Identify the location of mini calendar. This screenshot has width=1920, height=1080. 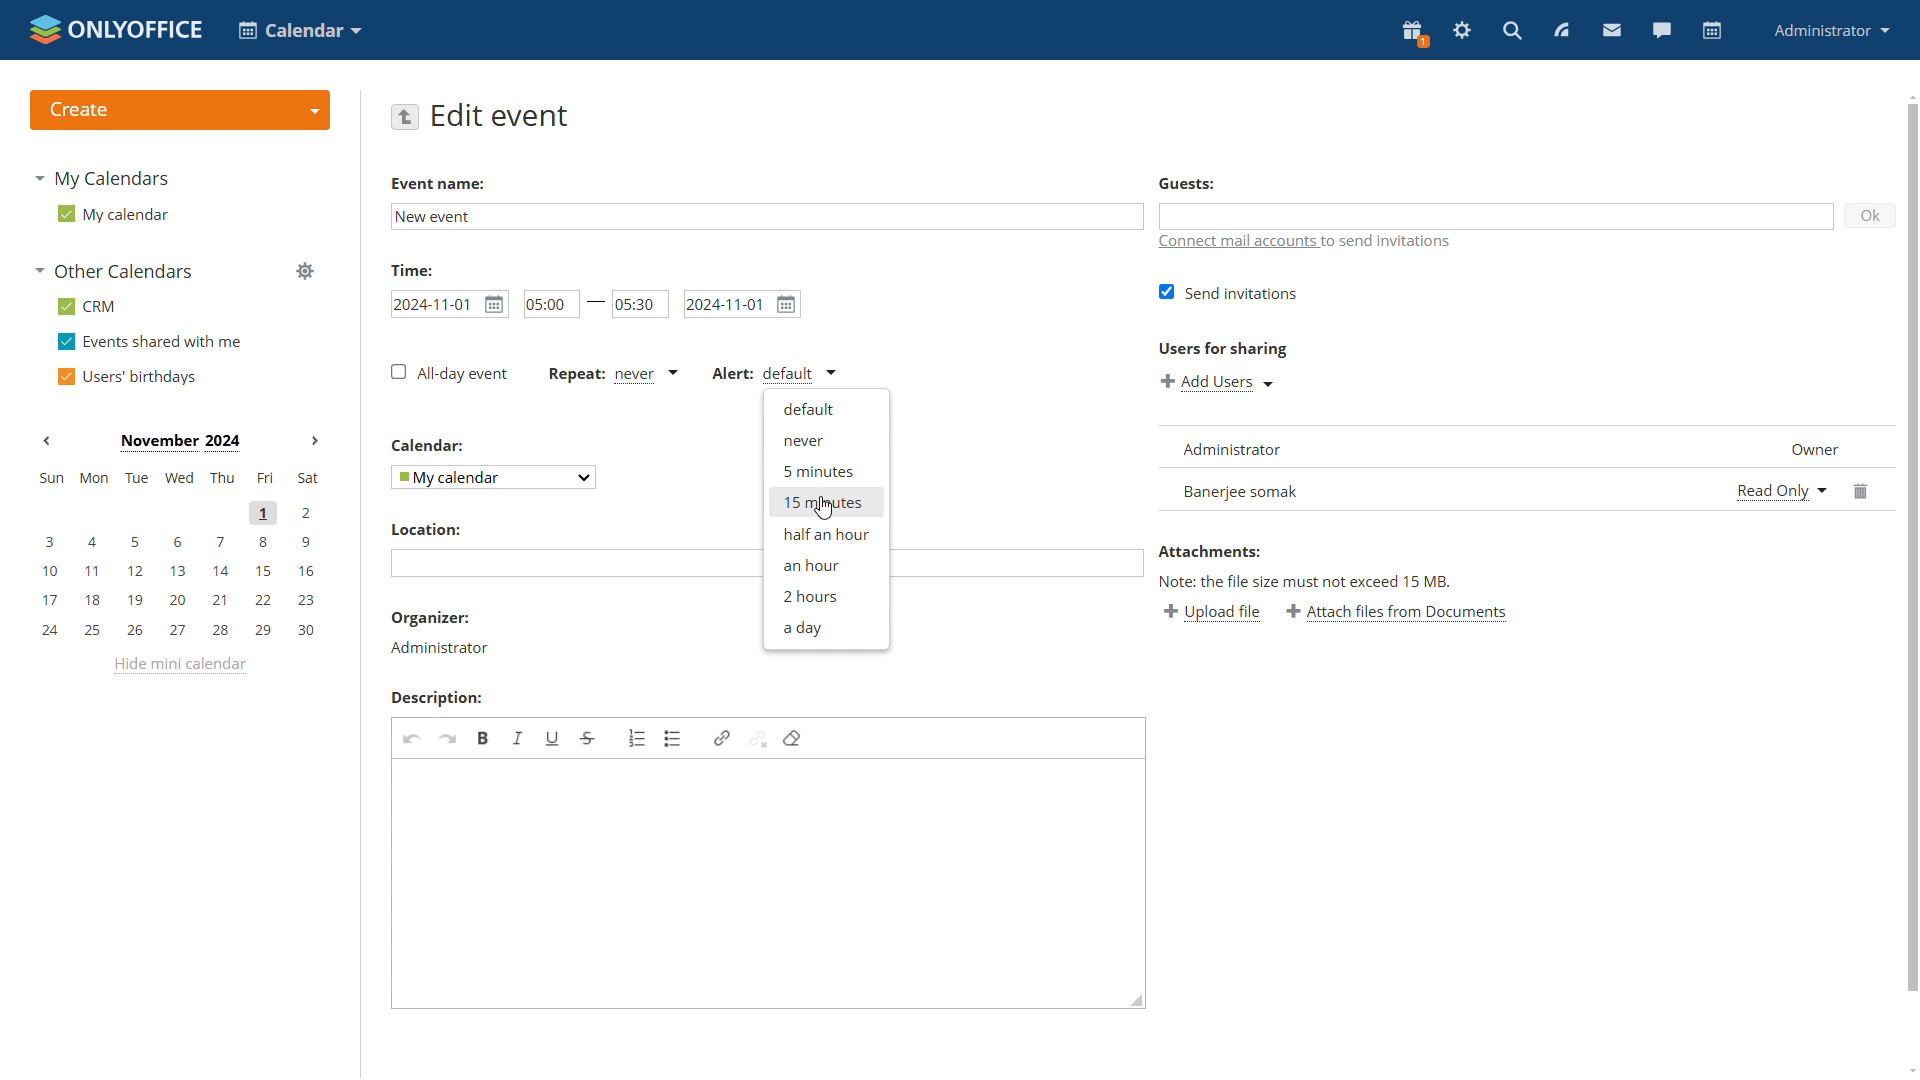
(178, 554).